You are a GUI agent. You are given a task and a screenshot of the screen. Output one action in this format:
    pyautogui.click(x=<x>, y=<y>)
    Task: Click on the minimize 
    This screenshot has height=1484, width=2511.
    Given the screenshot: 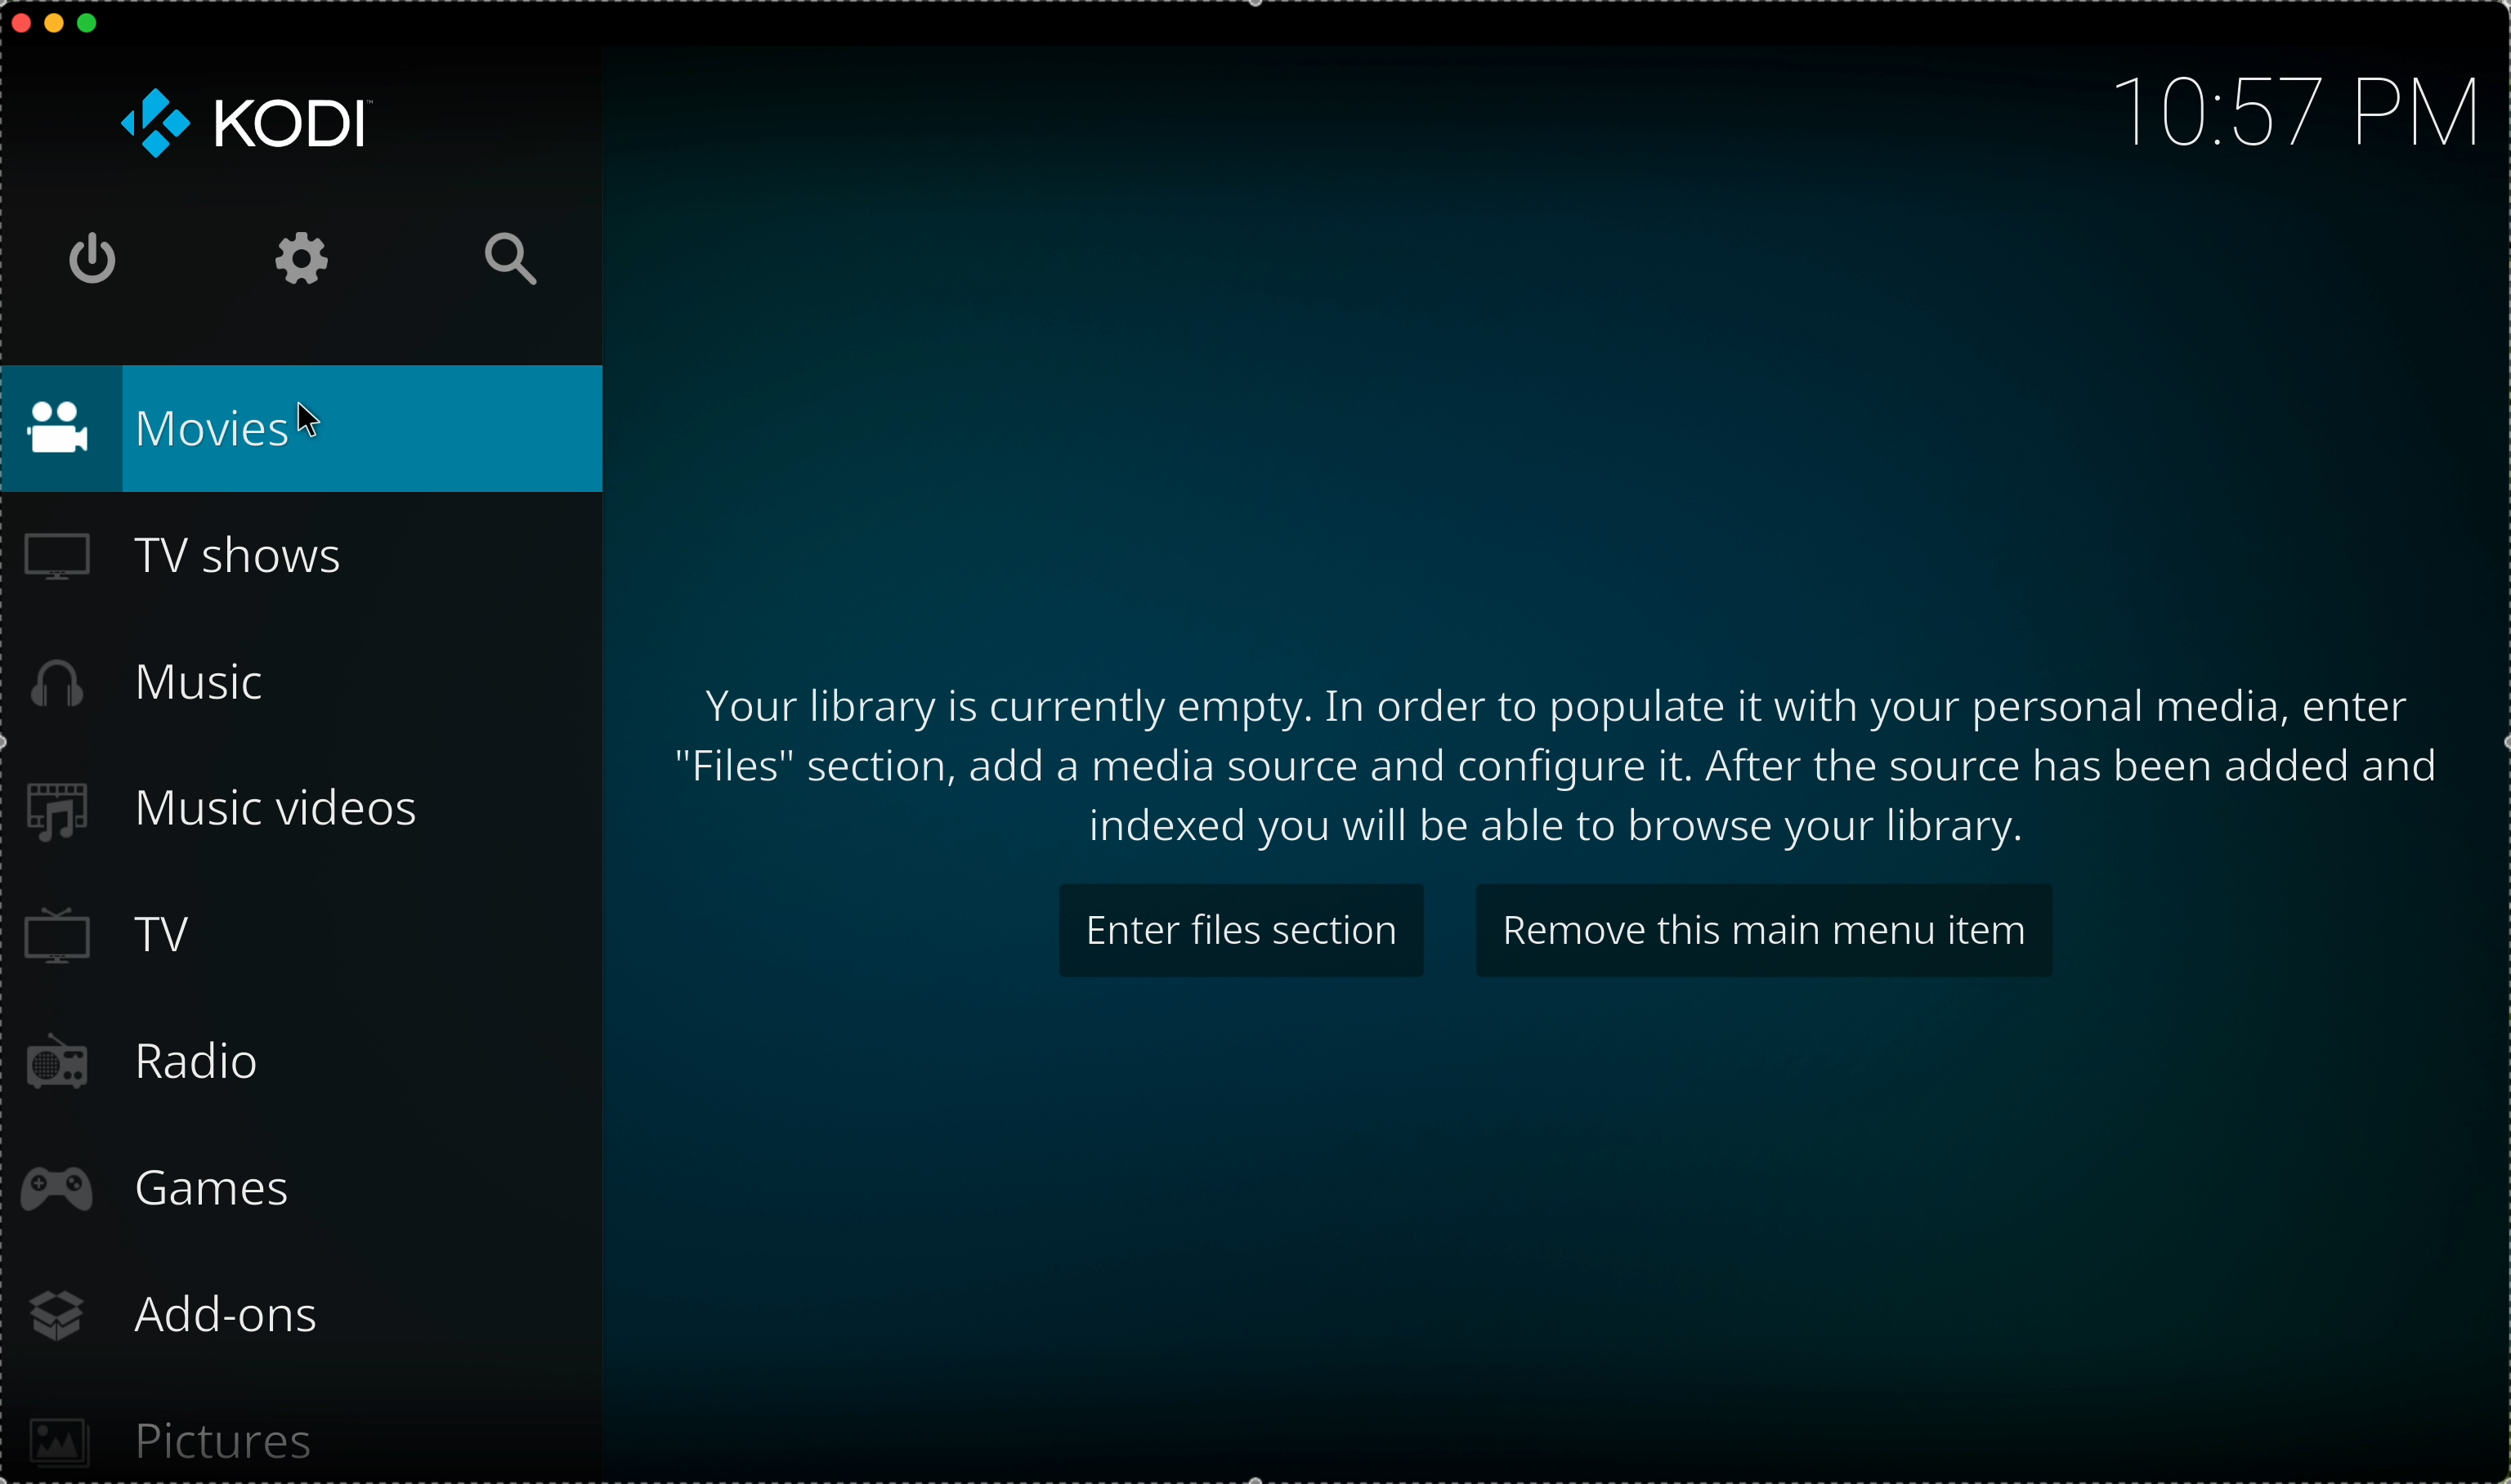 What is the action you would take?
    pyautogui.click(x=55, y=28)
    